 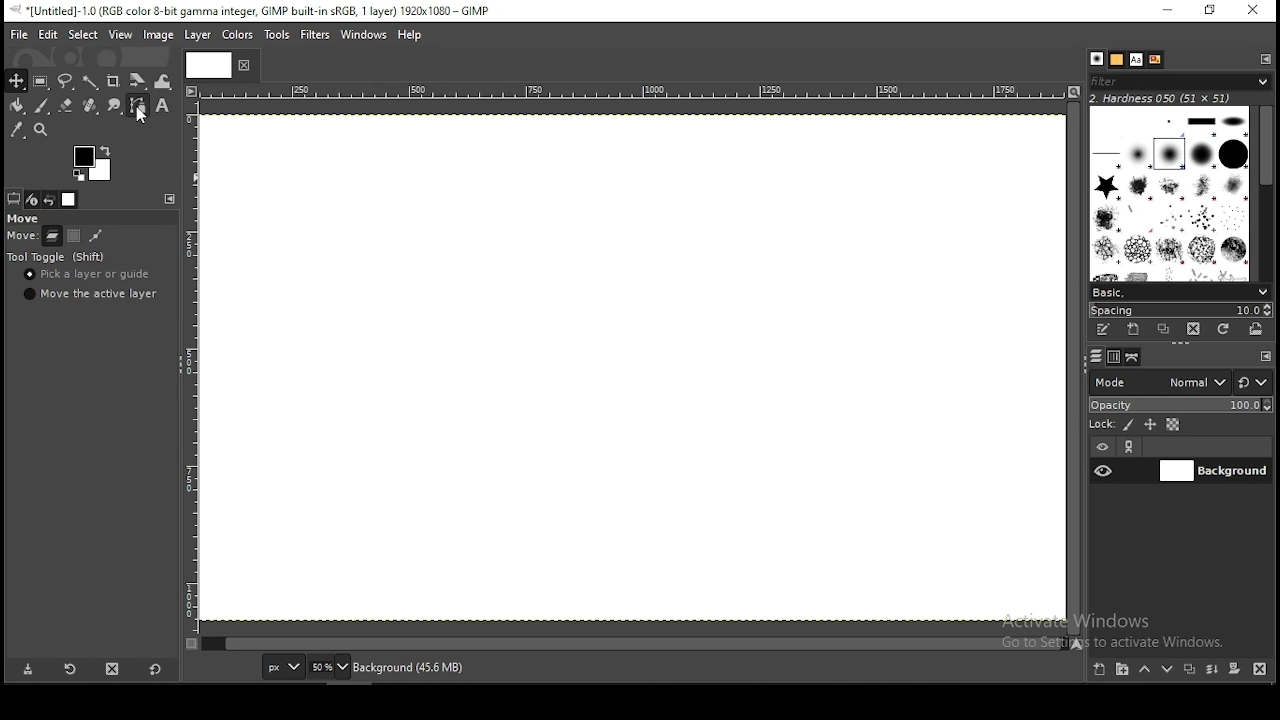 I want to click on lock position and size, so click(x=1150, y=424).